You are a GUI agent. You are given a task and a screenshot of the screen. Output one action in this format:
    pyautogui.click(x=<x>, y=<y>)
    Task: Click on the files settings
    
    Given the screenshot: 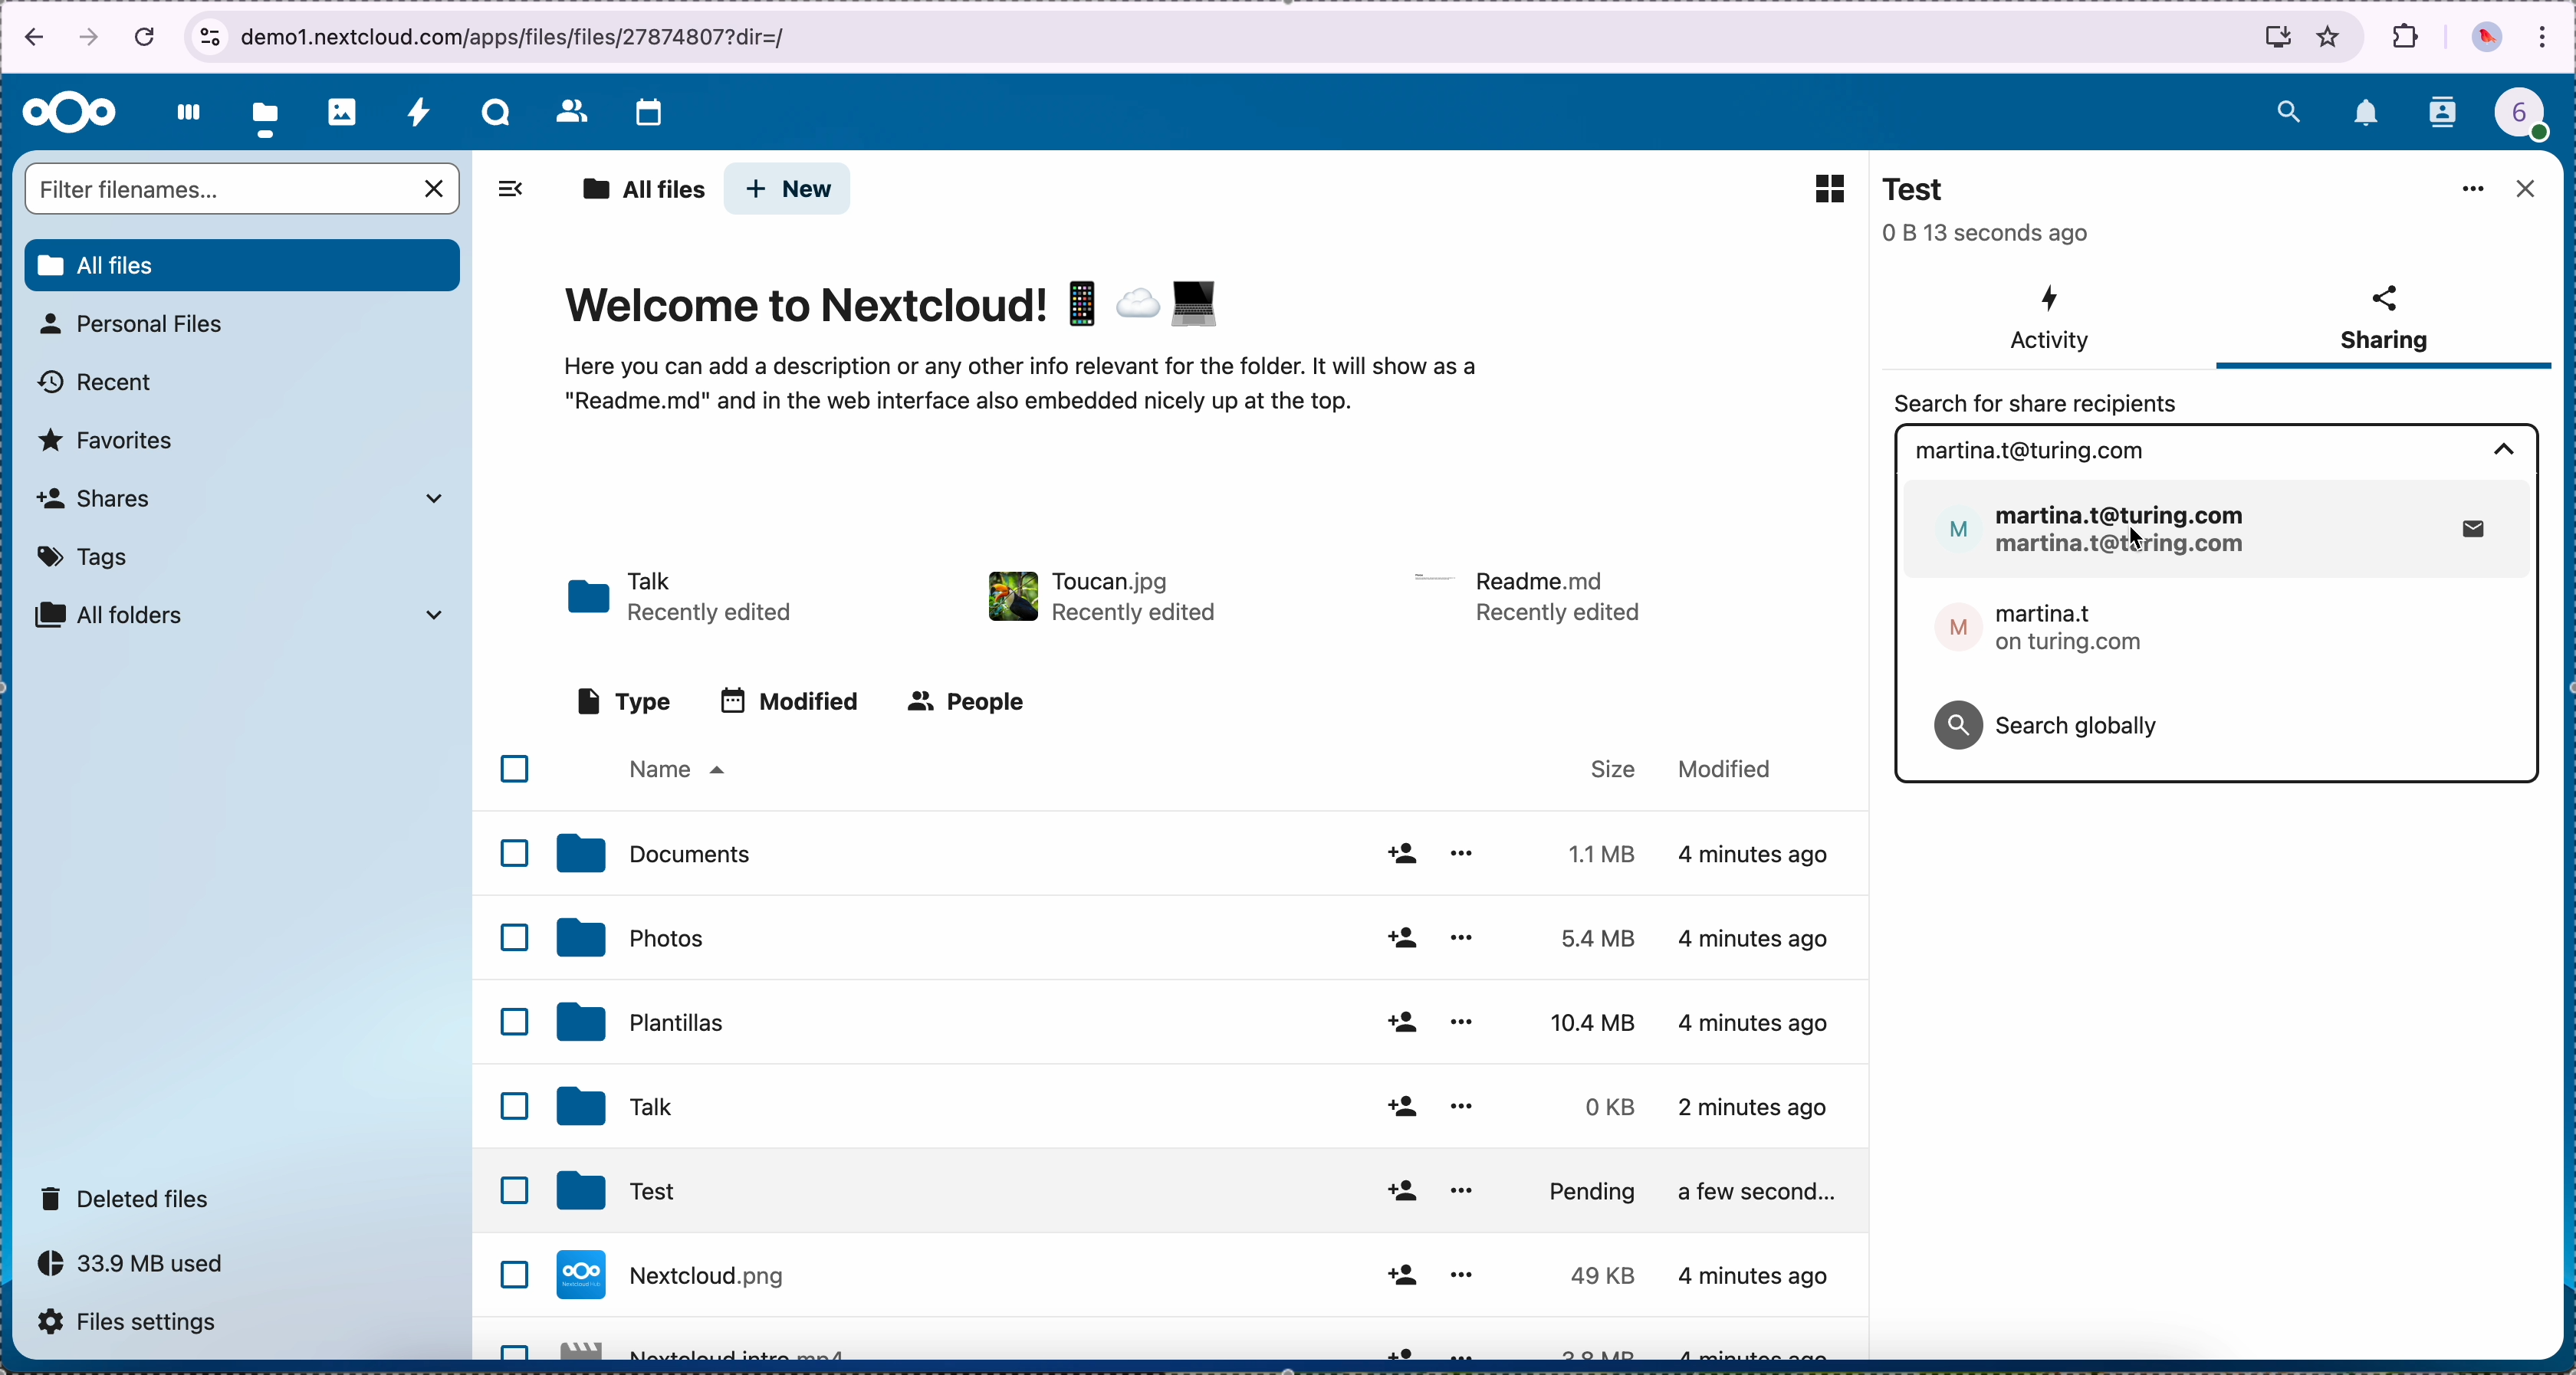 What is the action you would take?
    pyautogui.click(x=138, y=1324)
    